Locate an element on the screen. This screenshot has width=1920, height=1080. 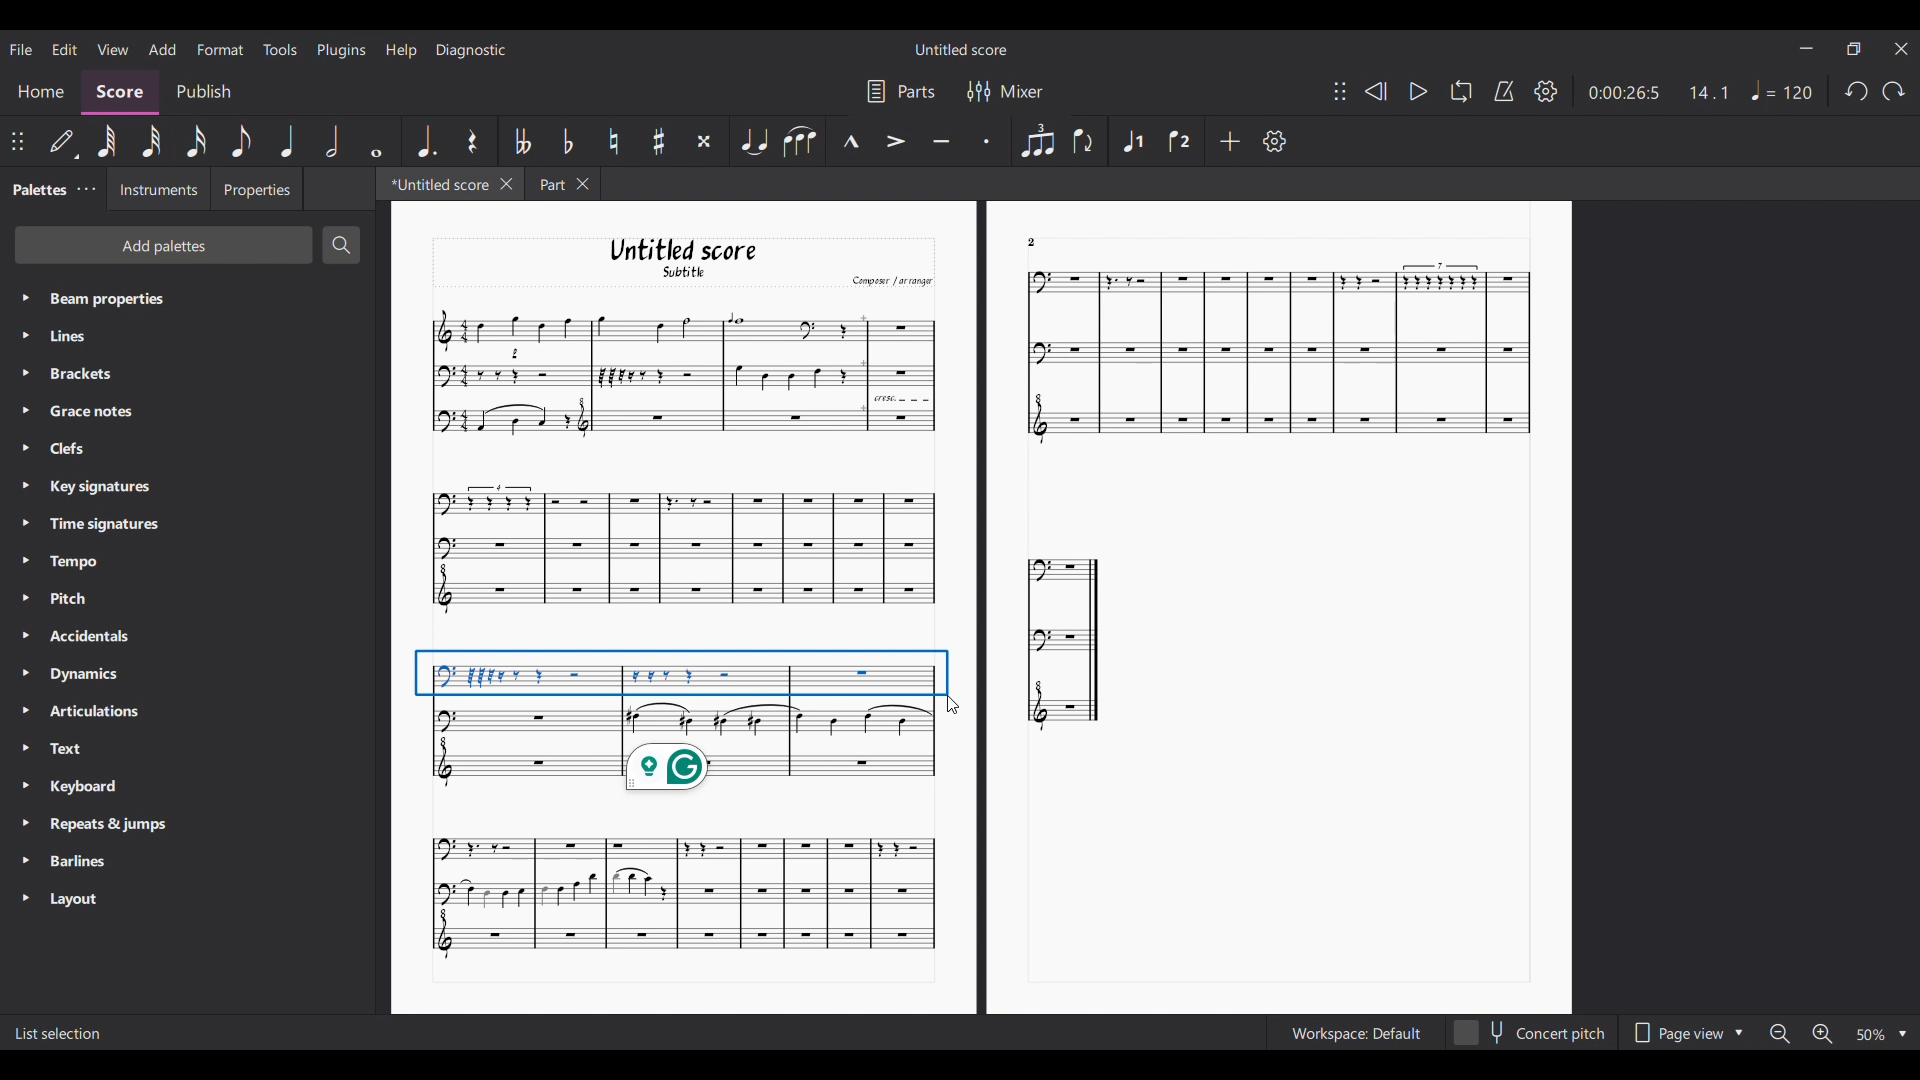
Add is located at coordinates (1231, 141).